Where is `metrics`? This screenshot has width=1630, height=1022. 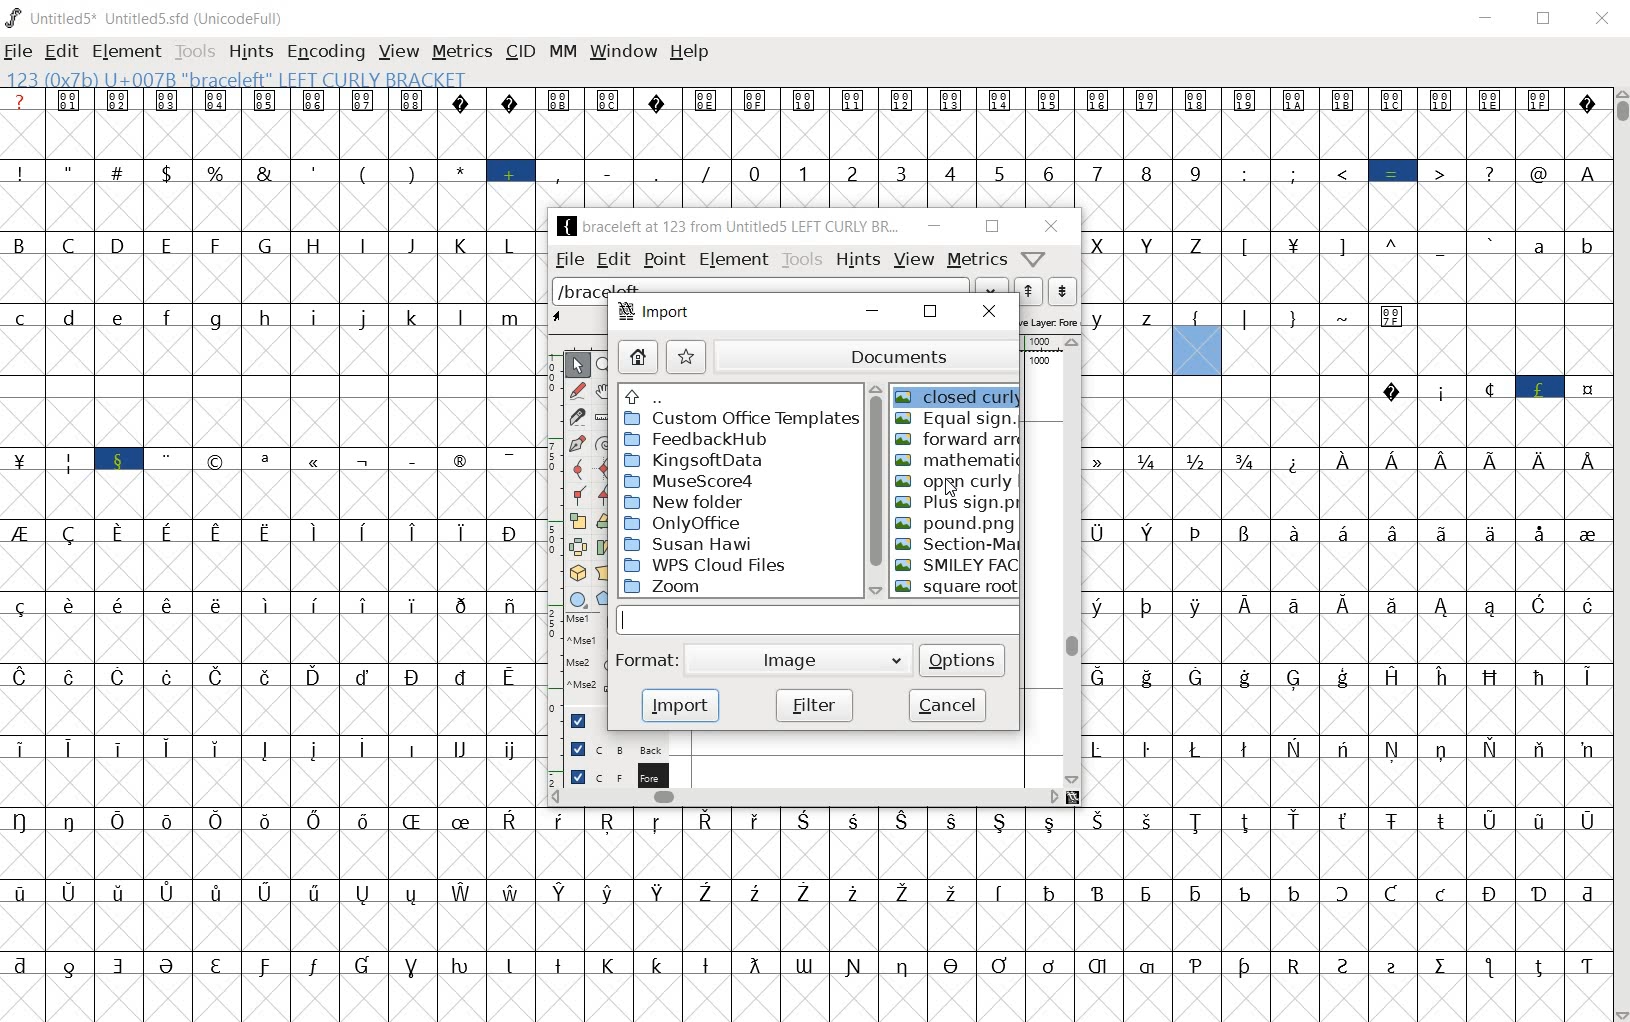
metrics is located at coordinates (461, 51).